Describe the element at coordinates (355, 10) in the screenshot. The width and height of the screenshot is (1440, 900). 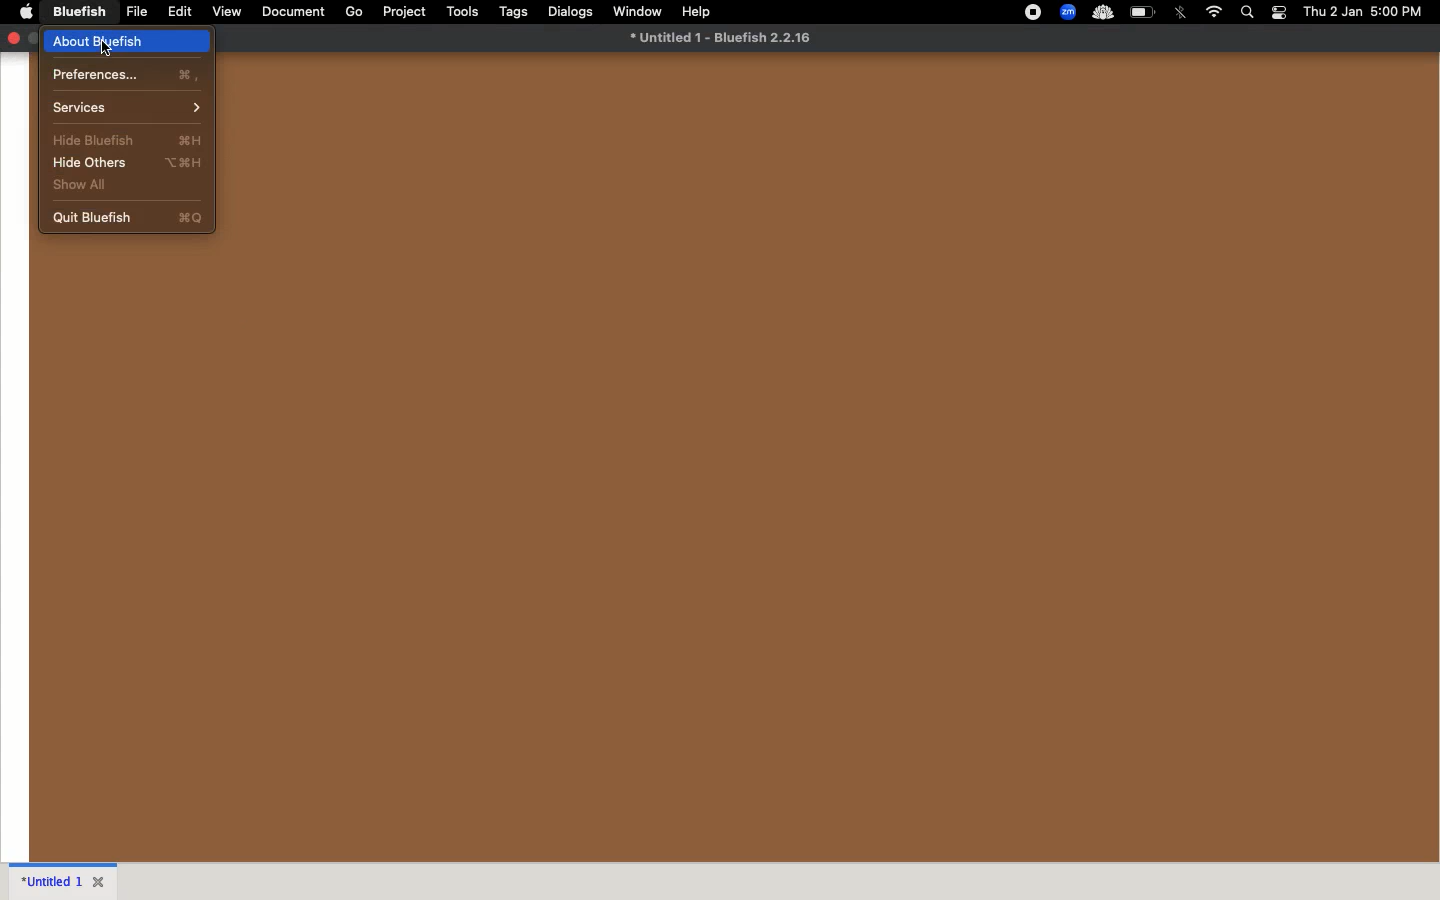
I see `go` at that location.